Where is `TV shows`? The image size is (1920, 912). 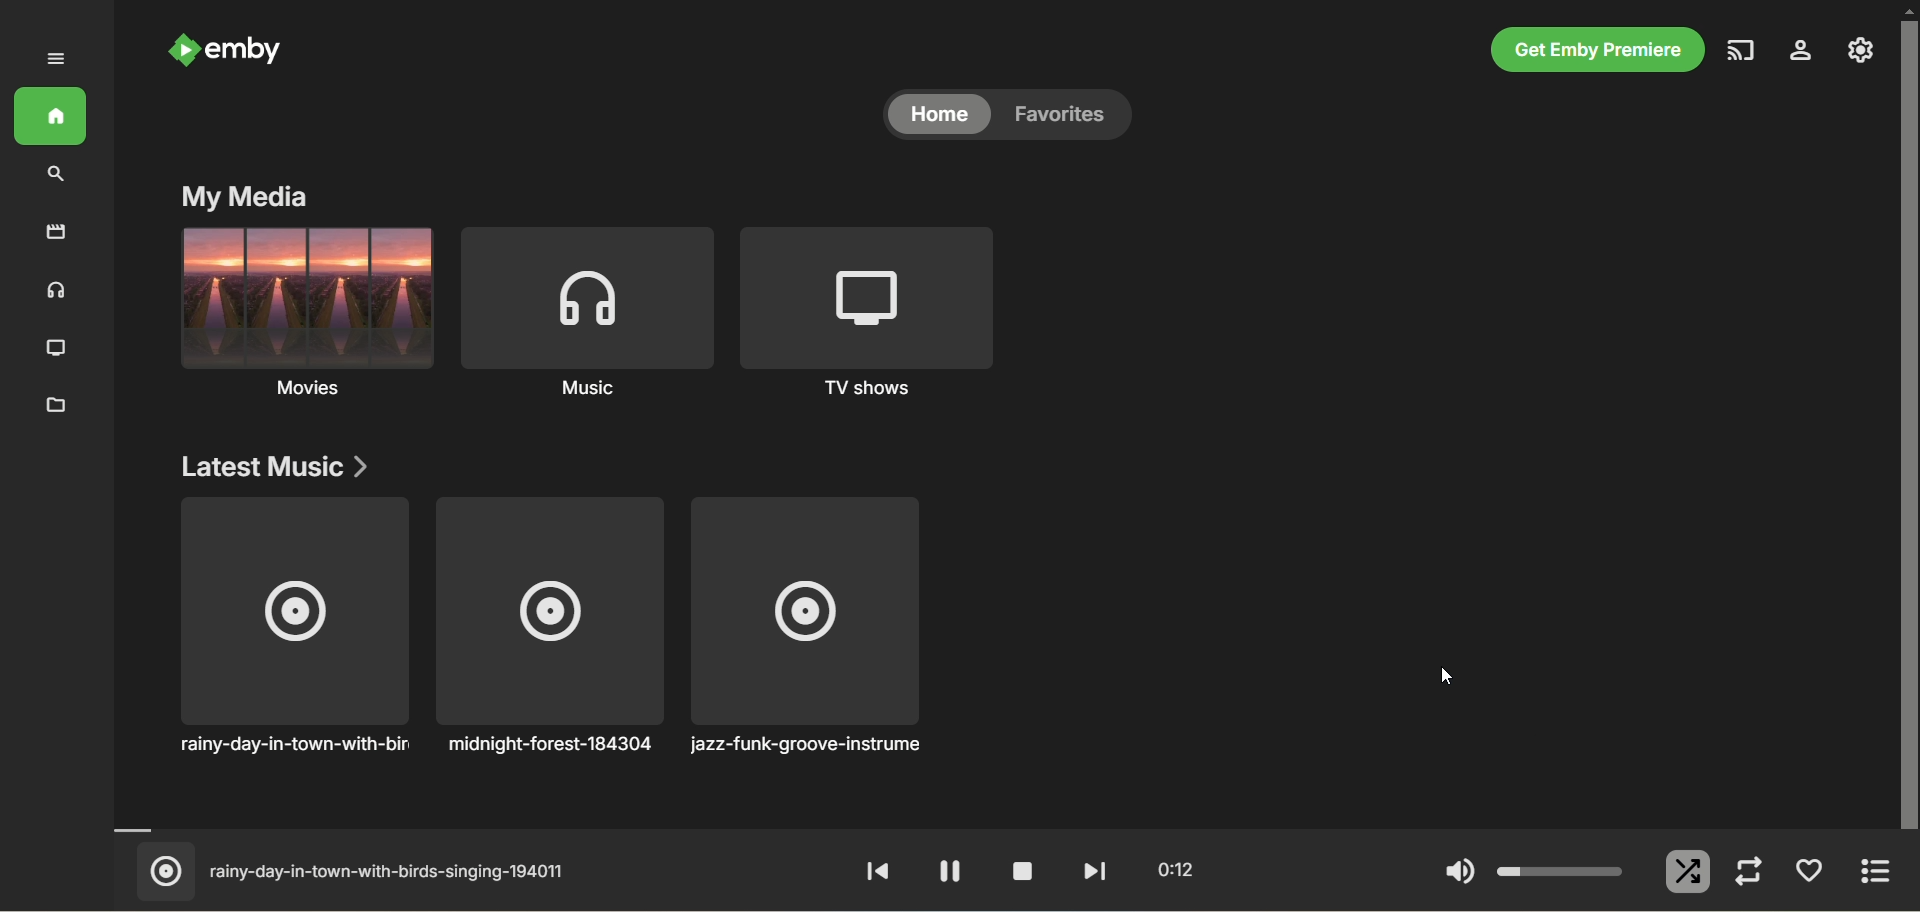
TV shows is located at coordinates (61, 350).